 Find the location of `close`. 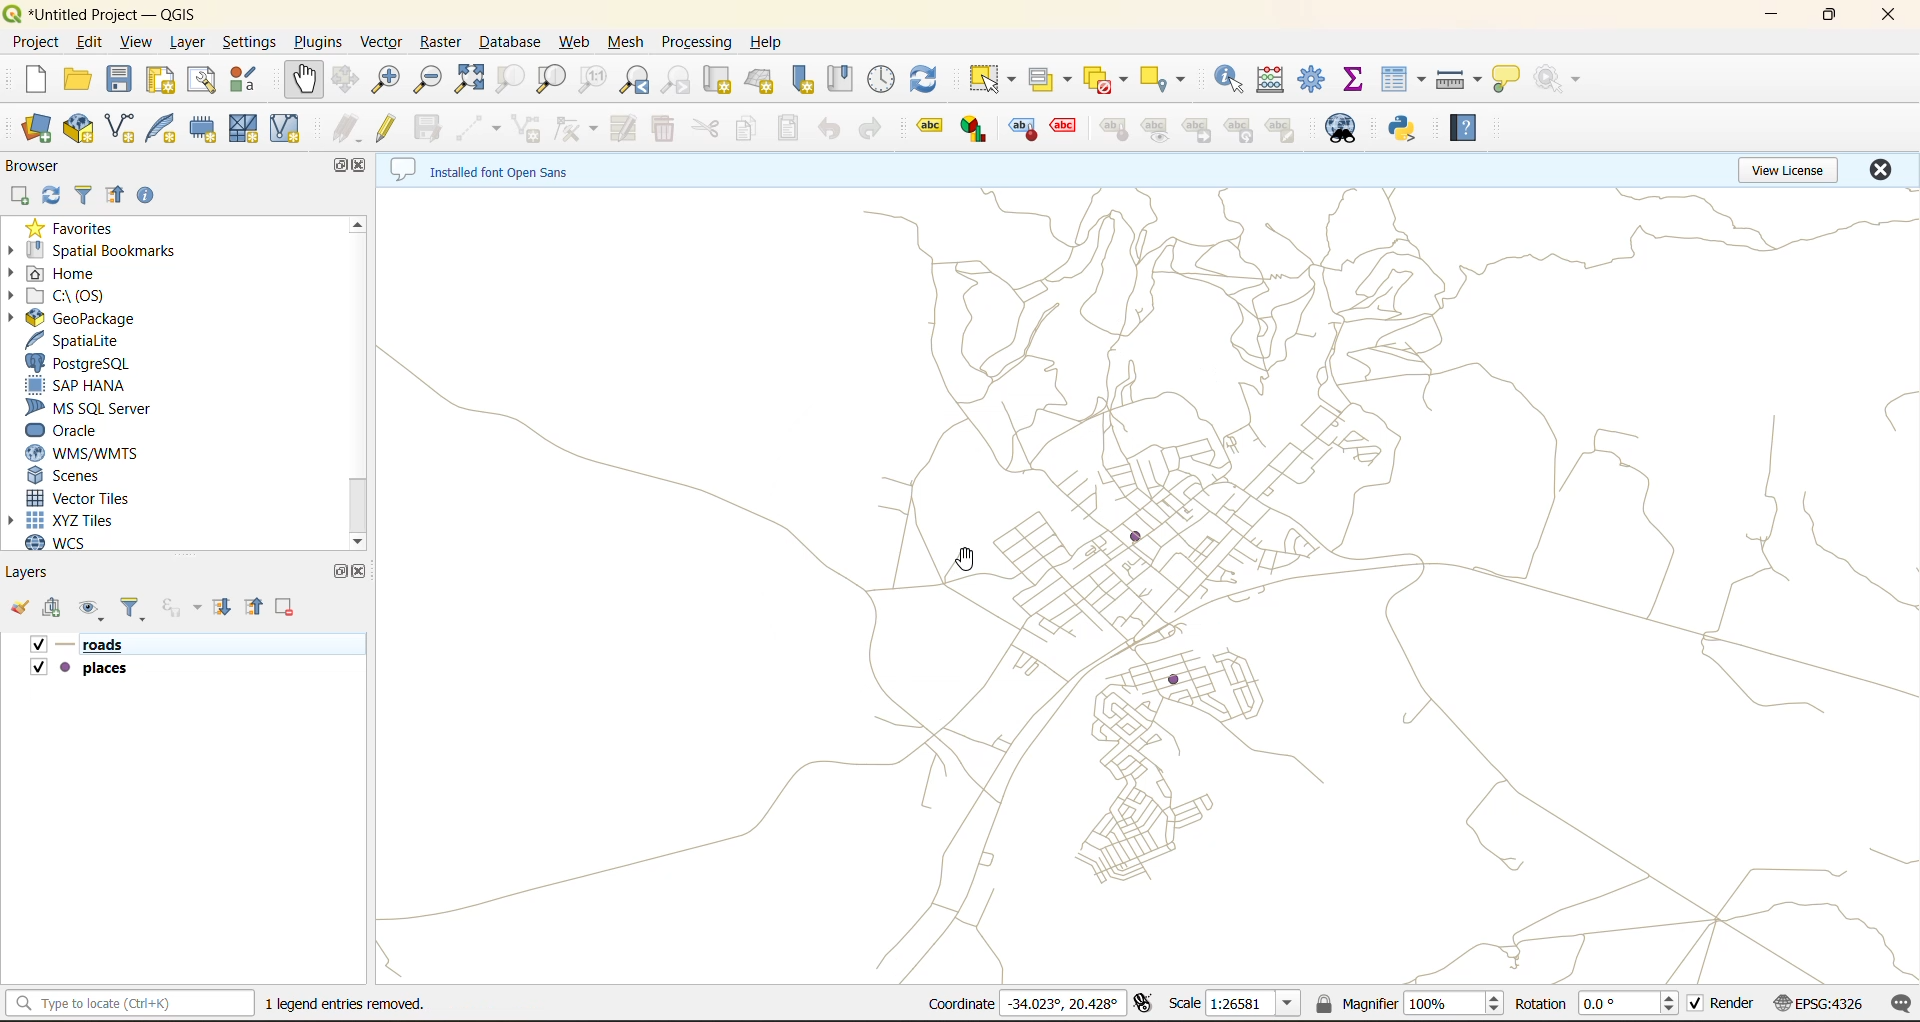

close is located at coordinates (1878, 171).